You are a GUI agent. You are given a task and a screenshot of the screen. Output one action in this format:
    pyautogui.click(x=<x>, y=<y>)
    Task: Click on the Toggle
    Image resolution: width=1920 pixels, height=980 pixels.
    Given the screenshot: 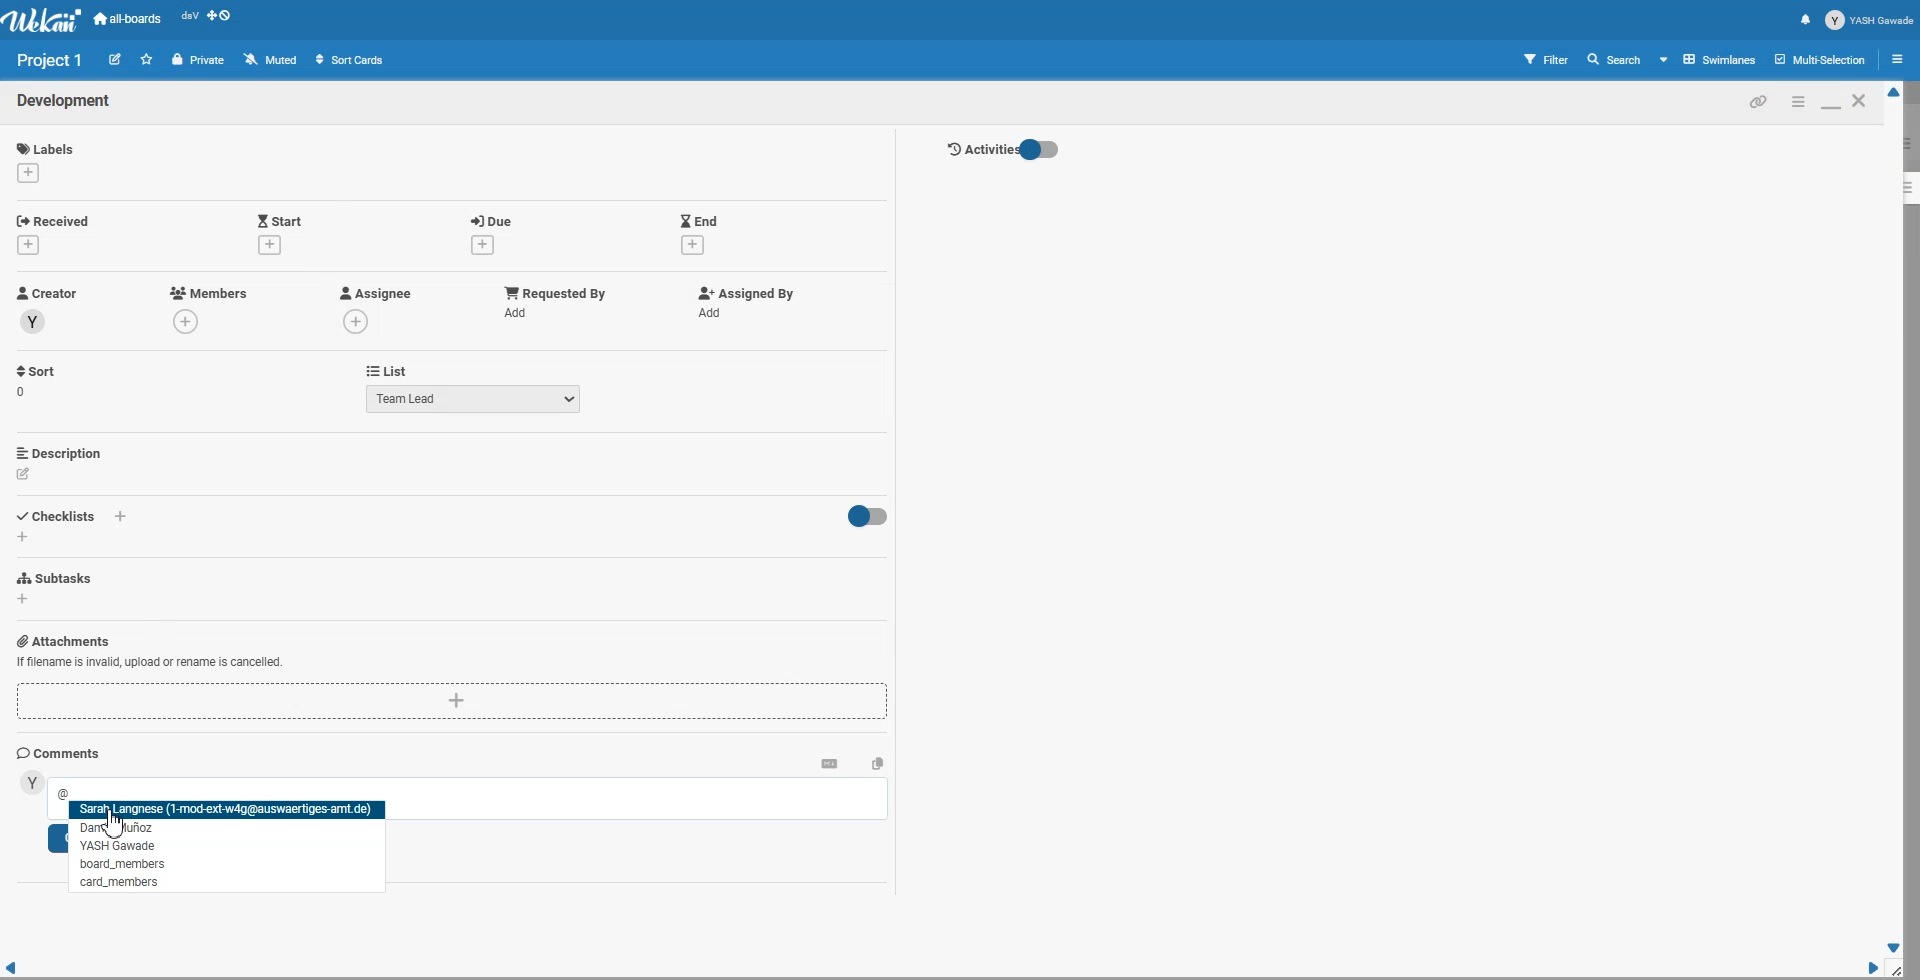 What is the action you would take?
    pyautogui.click(x=865, y=517)
    